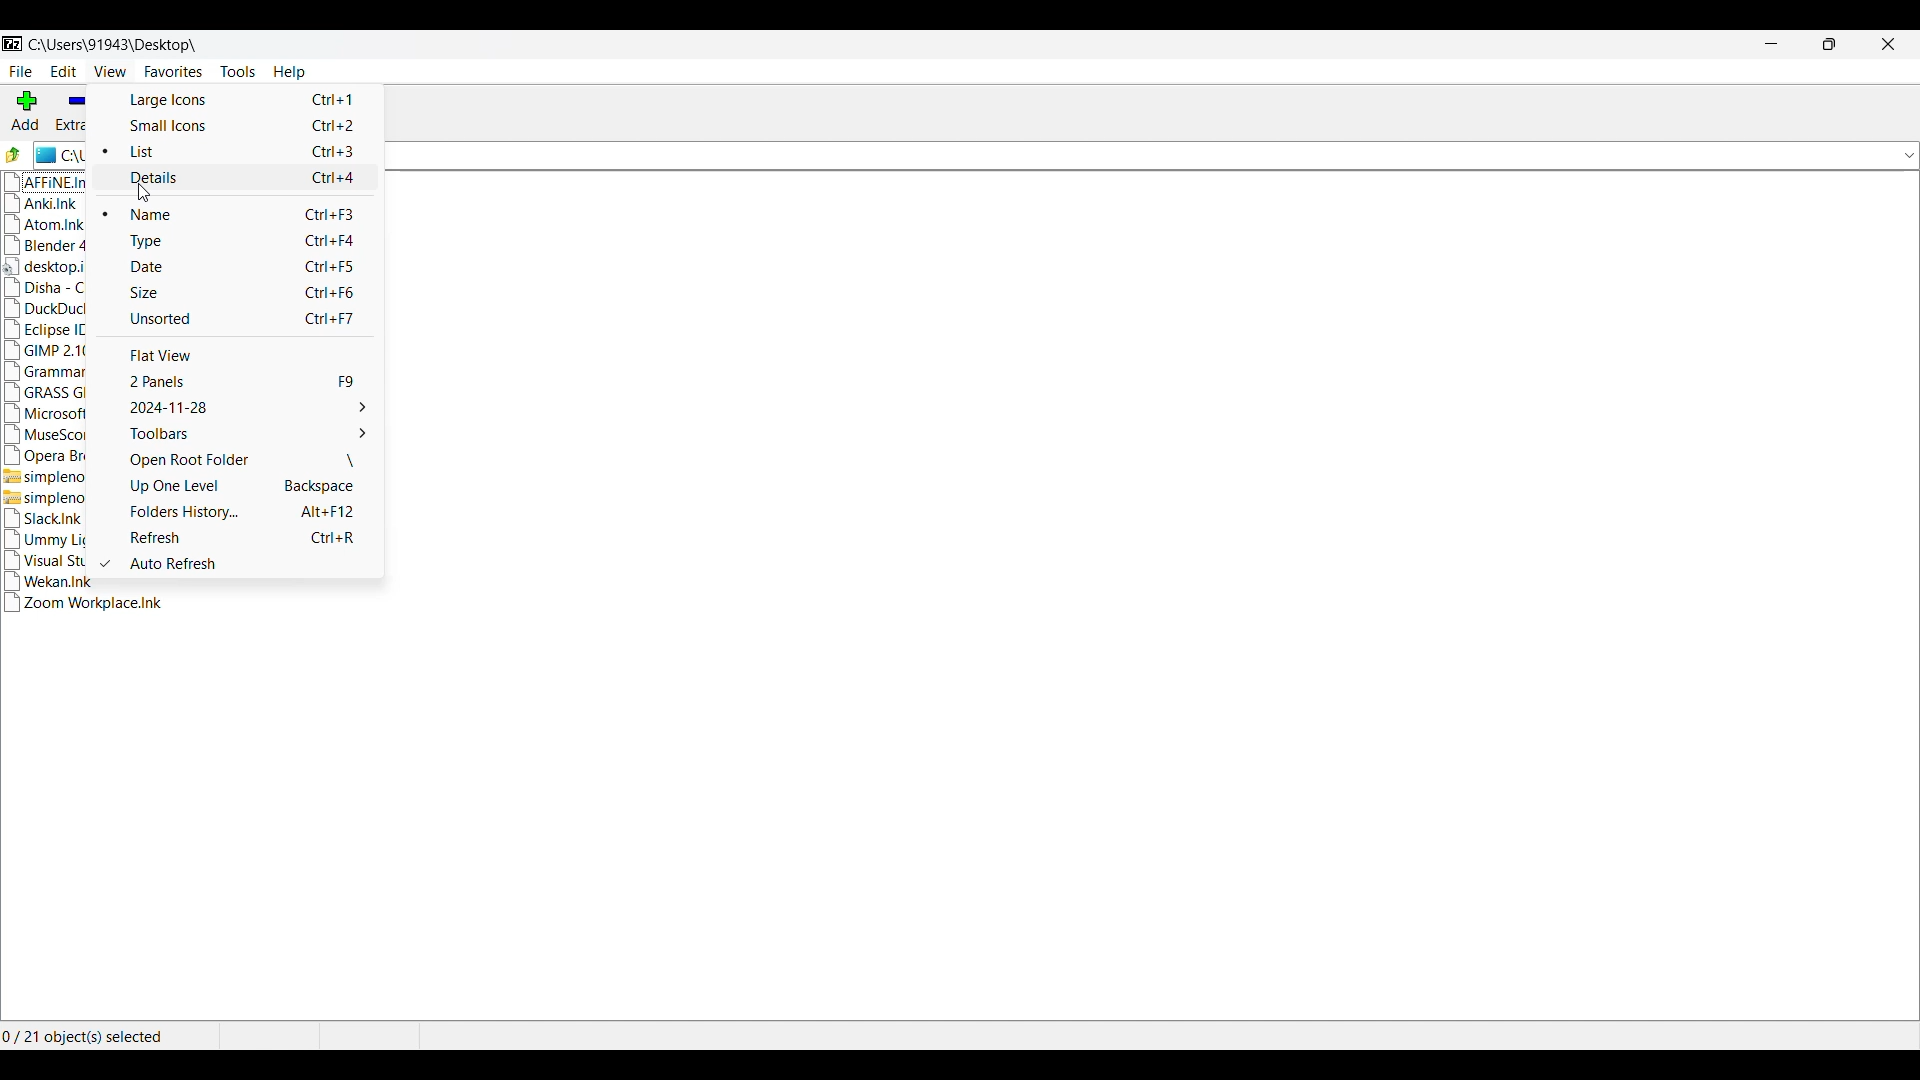 This screenshot has height=1080, width=1920. I want to click on Help, so click(290, 72).